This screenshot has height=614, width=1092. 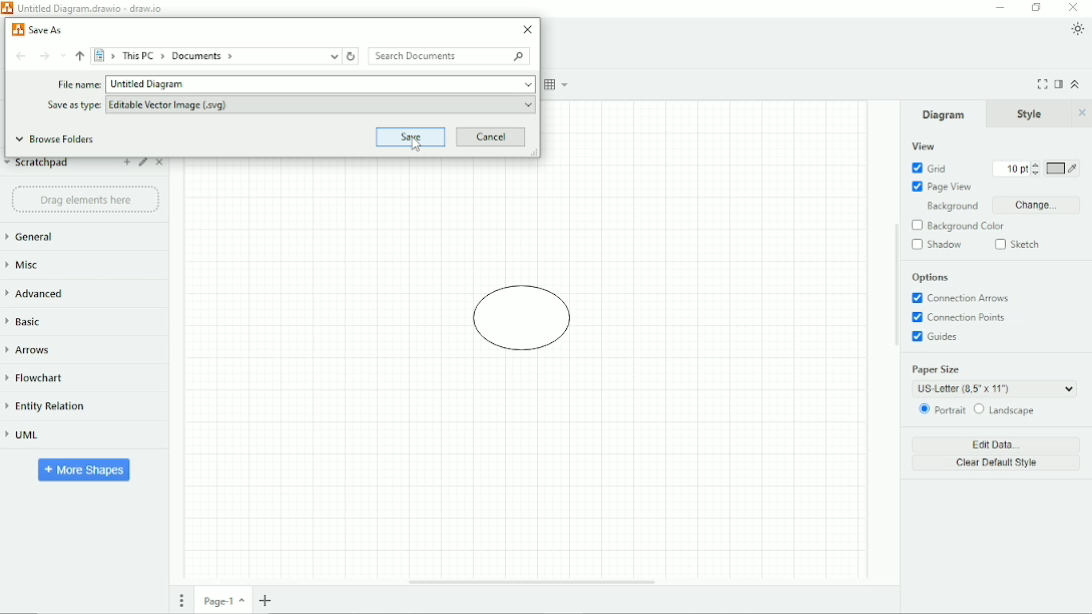 What do you see at coordinates (1063, 168) in the screenshot?
I see `Grid color` at bounding box center [1063, 168].